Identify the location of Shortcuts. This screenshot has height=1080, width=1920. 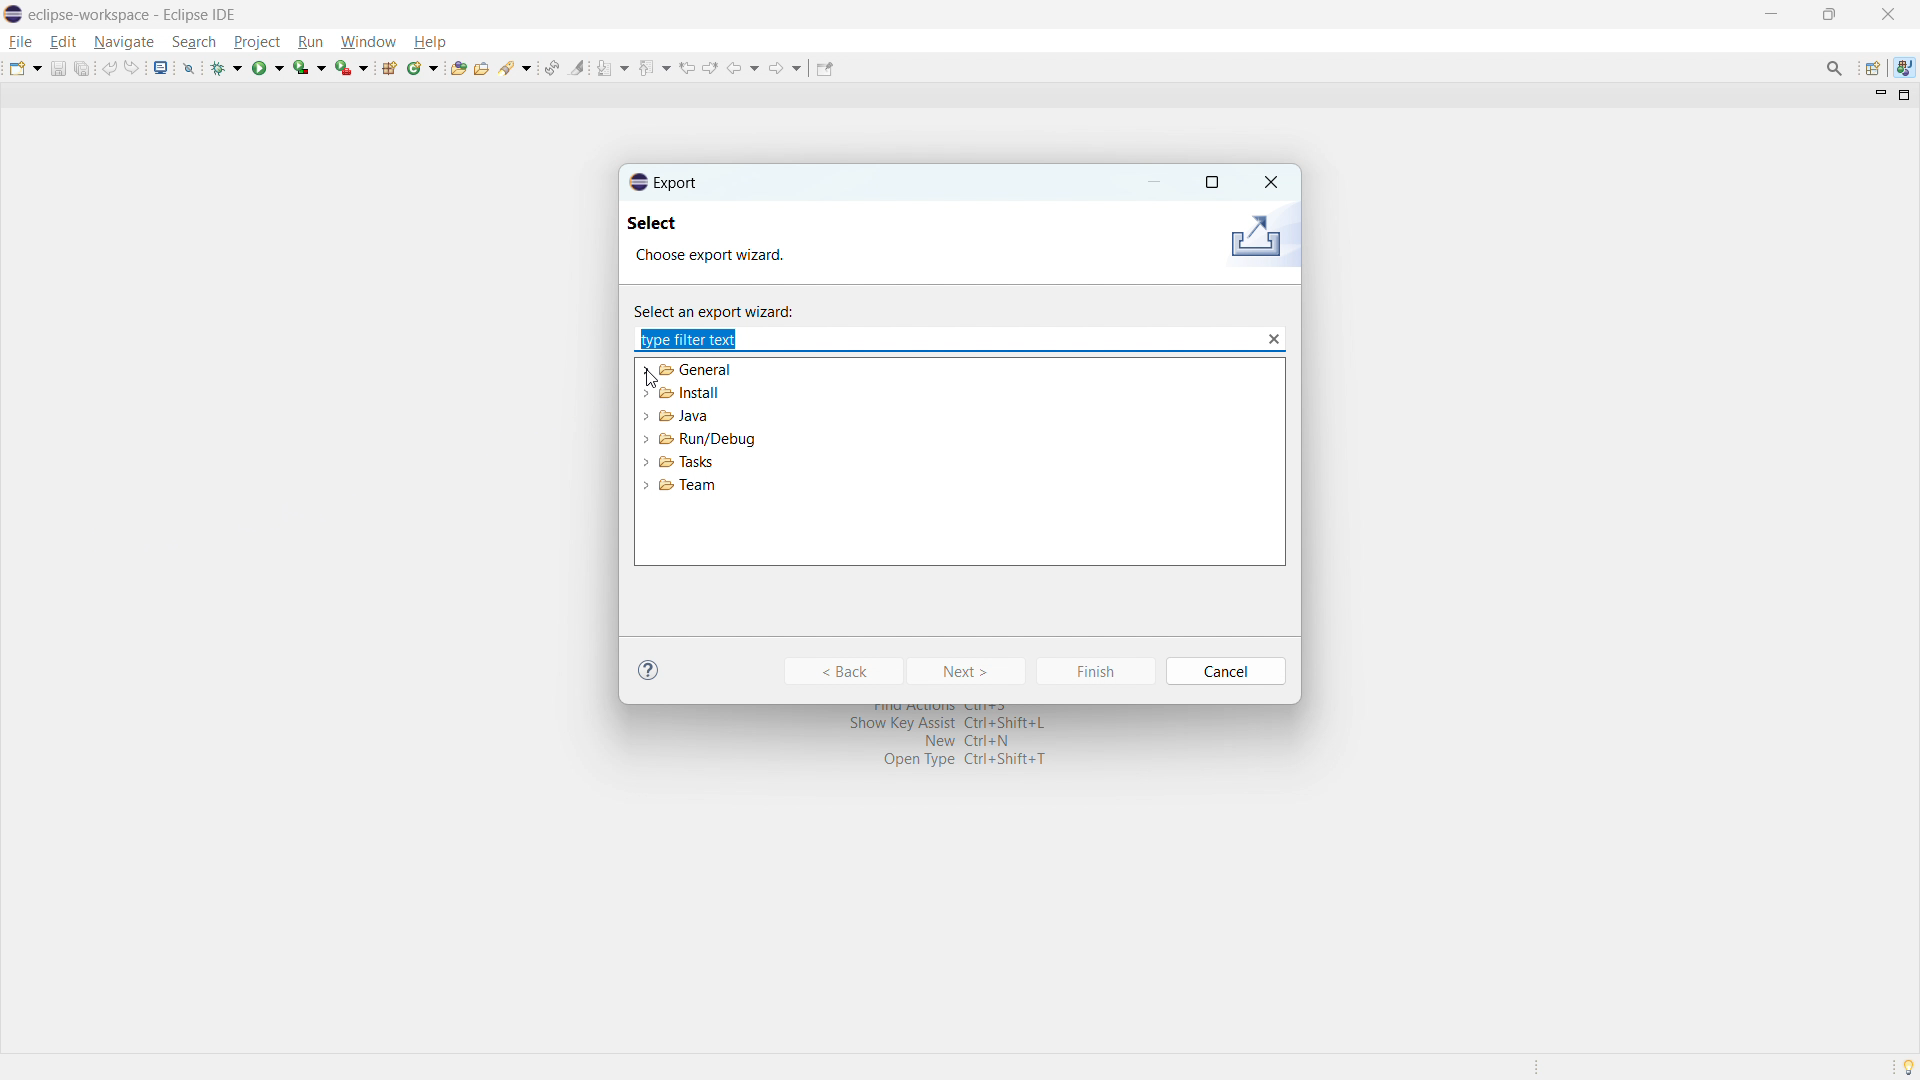
(945, 742).